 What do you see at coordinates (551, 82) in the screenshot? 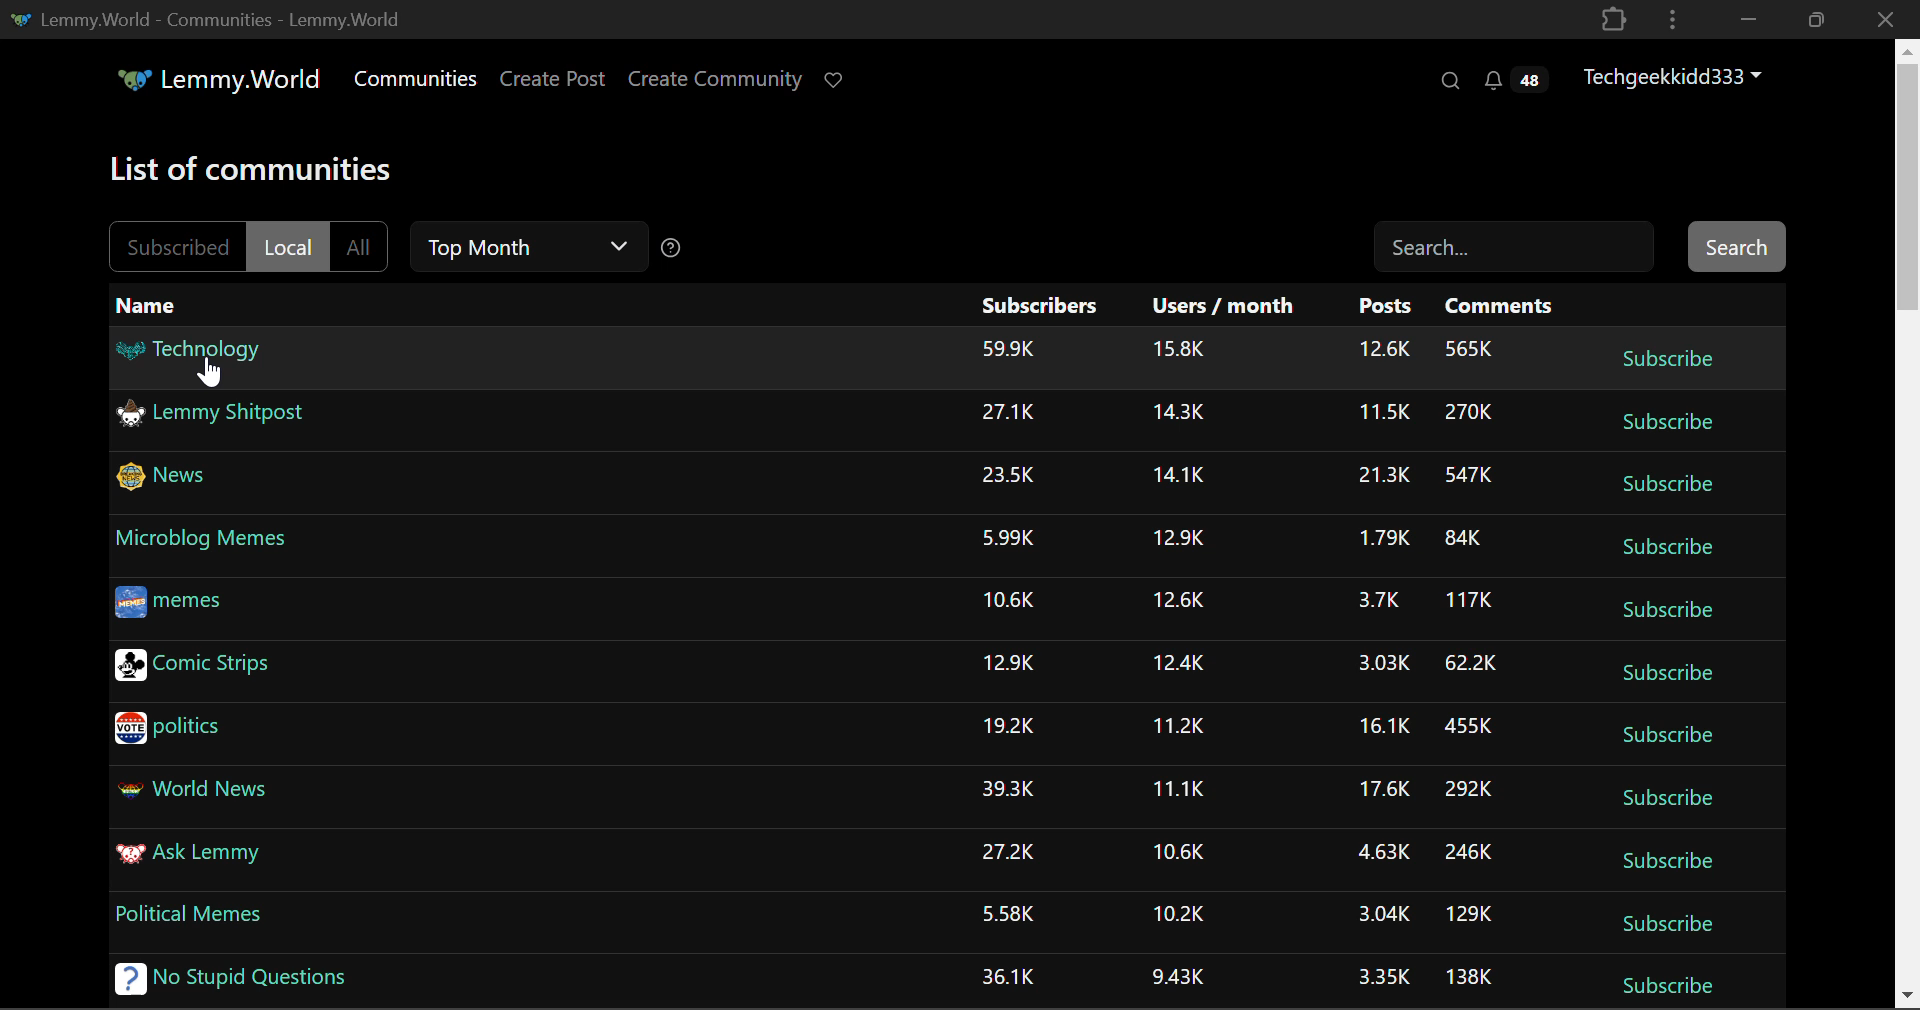
I see `Create Post` at bounding box center [551, 82].